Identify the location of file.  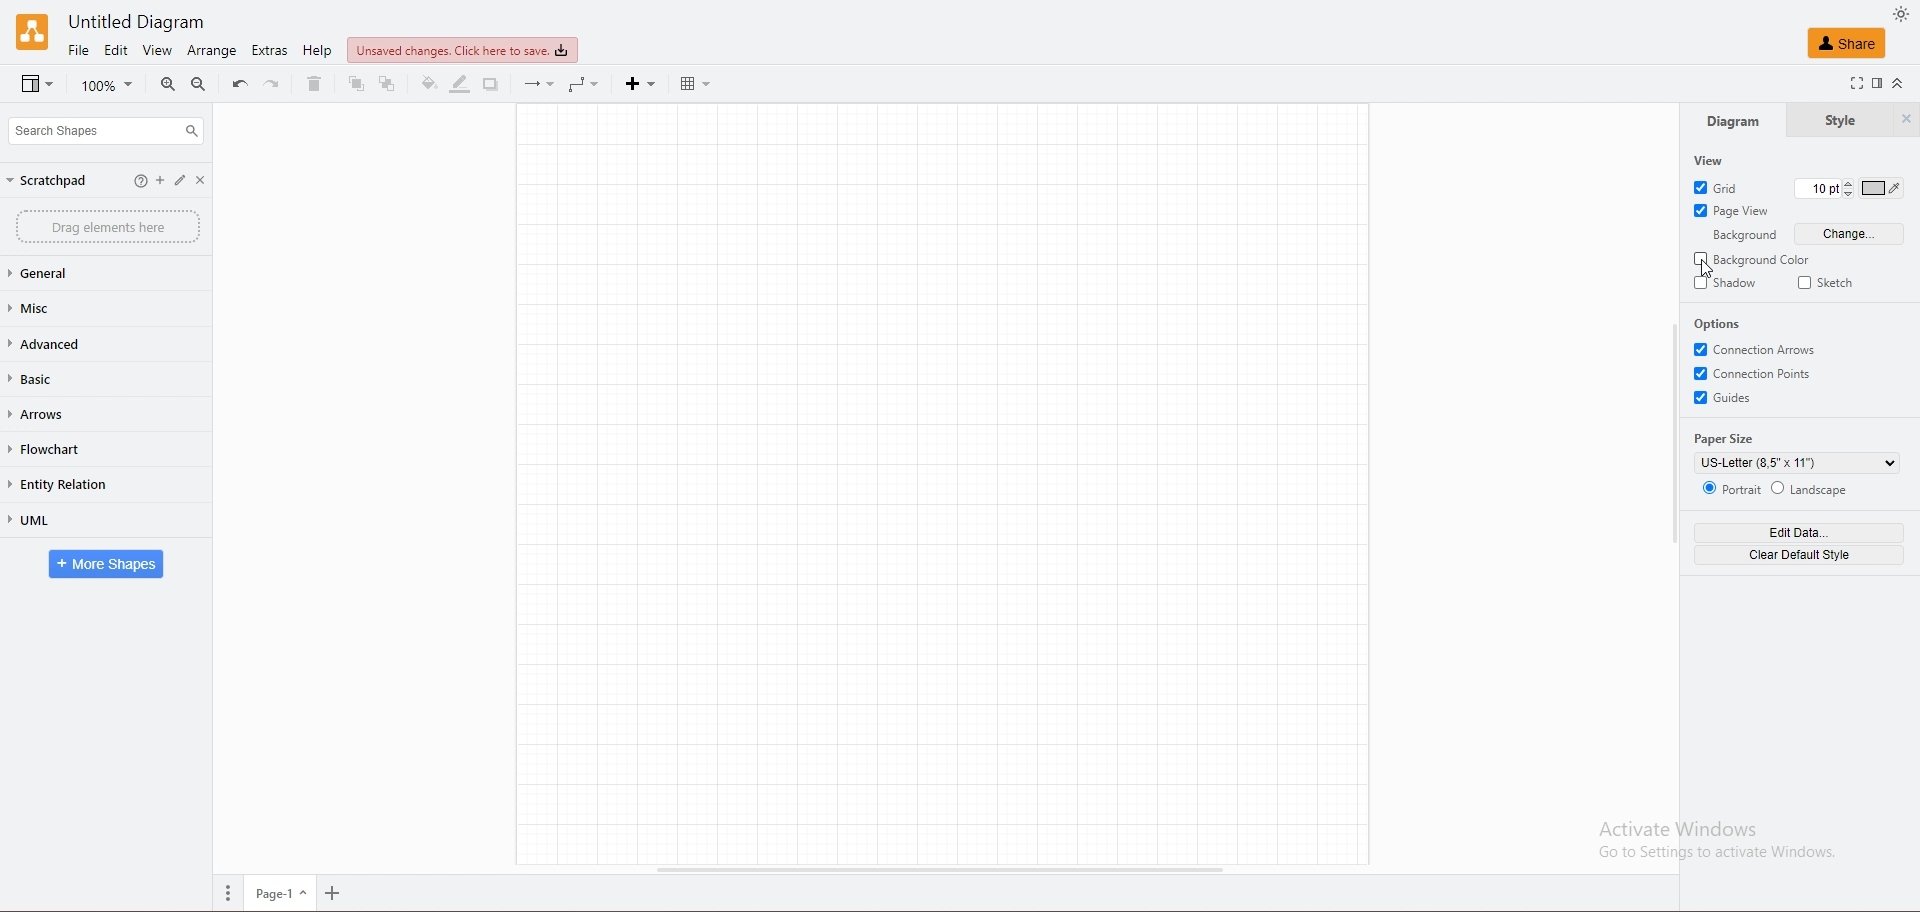
(79, 50).